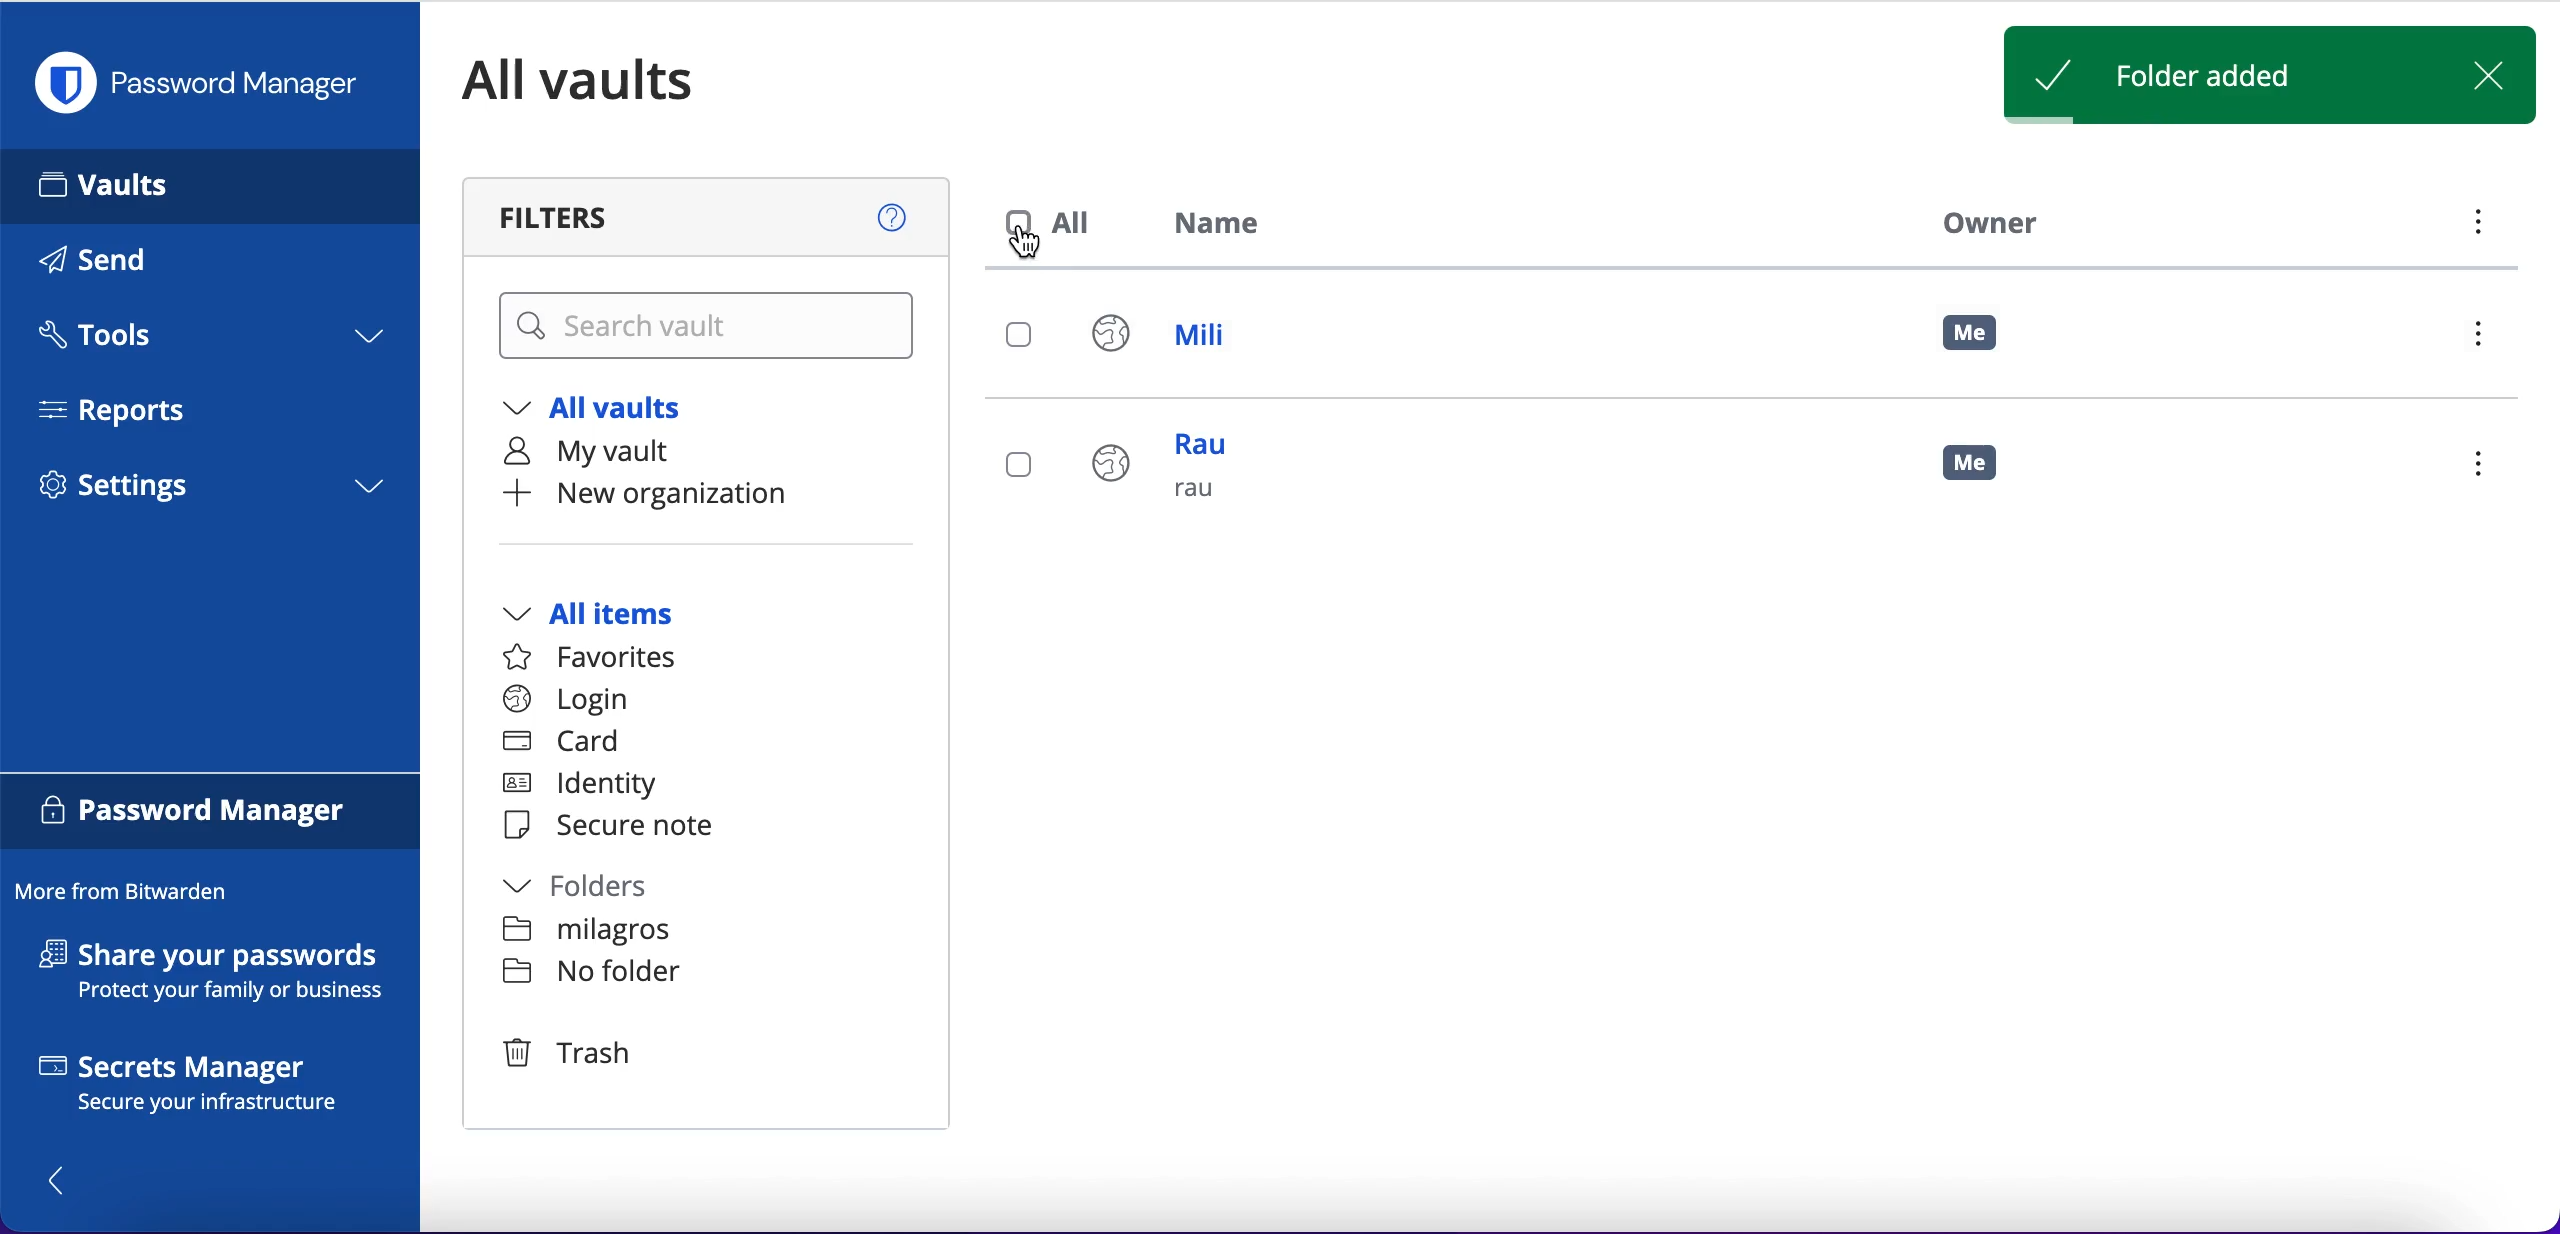  Describe the element at coordinates (1179, 339) in the screenshot. I see `mili` at that location.